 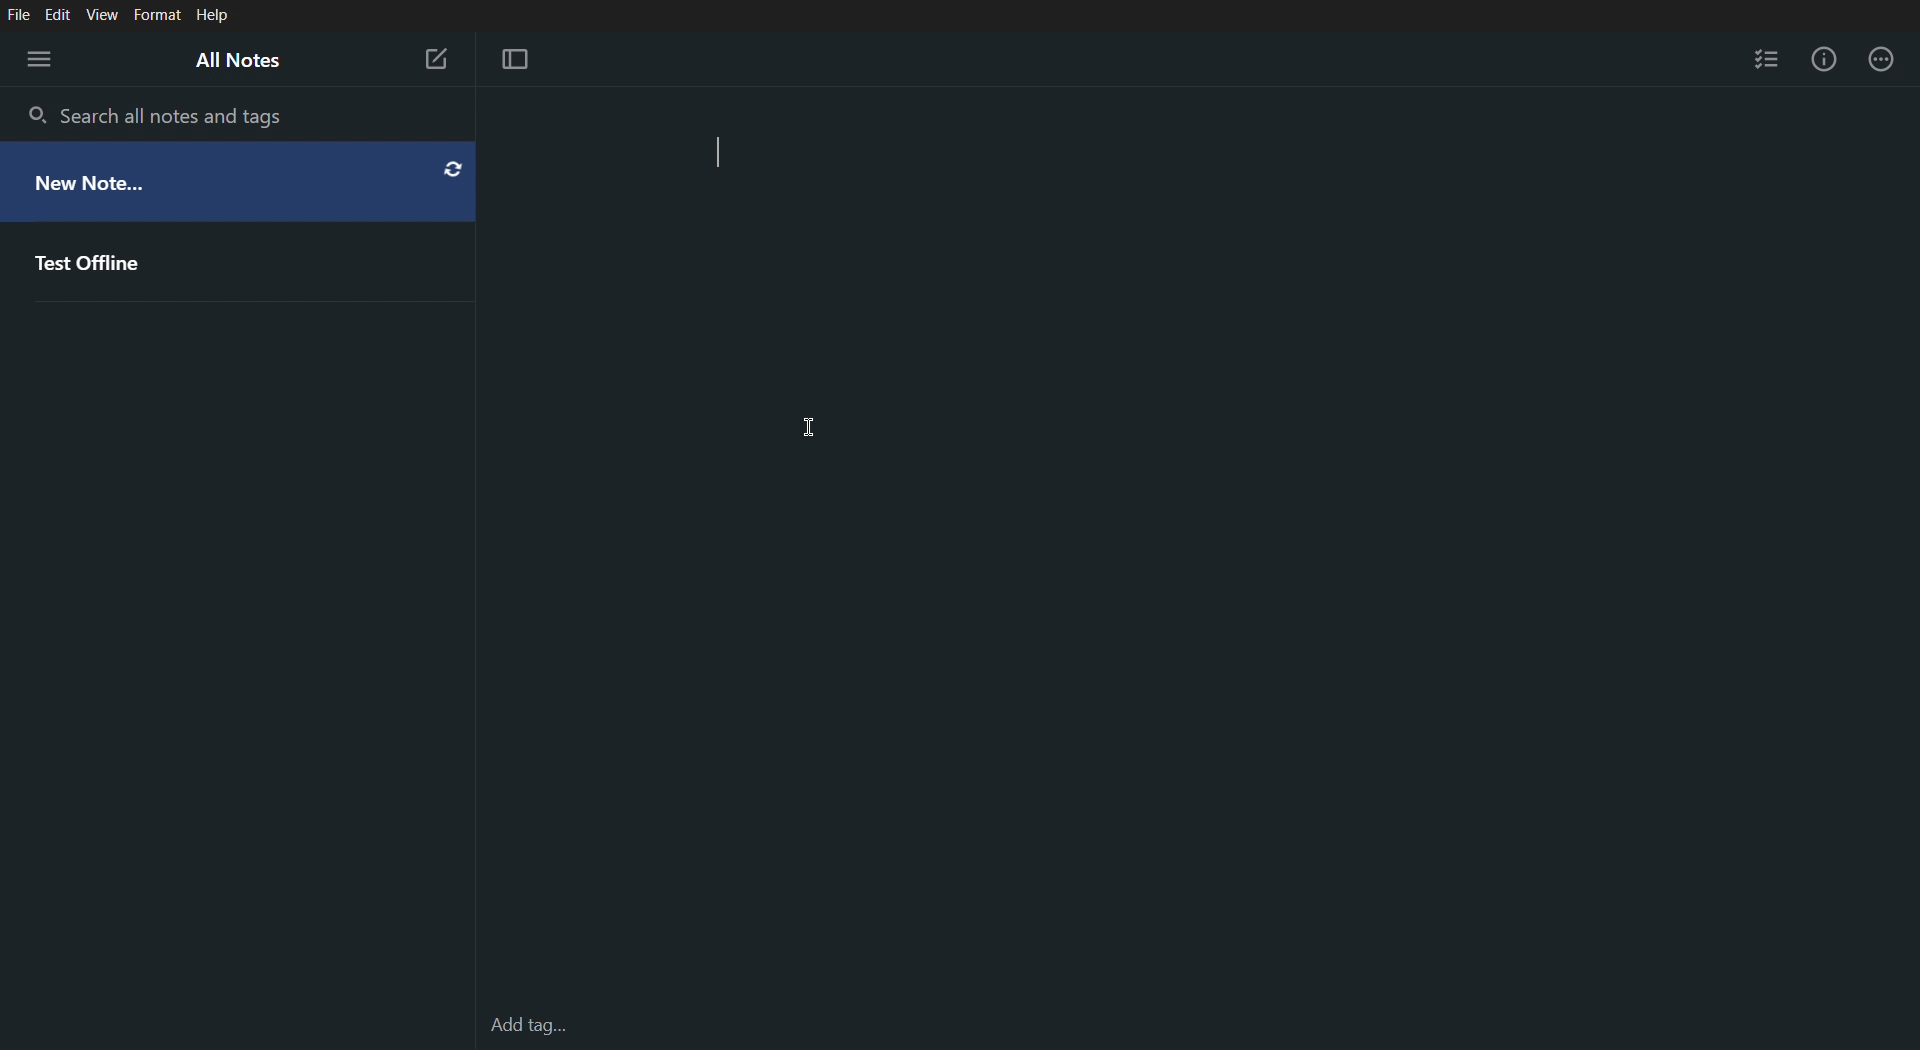 I want to click on Test Offline, so click(x=241, y=258).